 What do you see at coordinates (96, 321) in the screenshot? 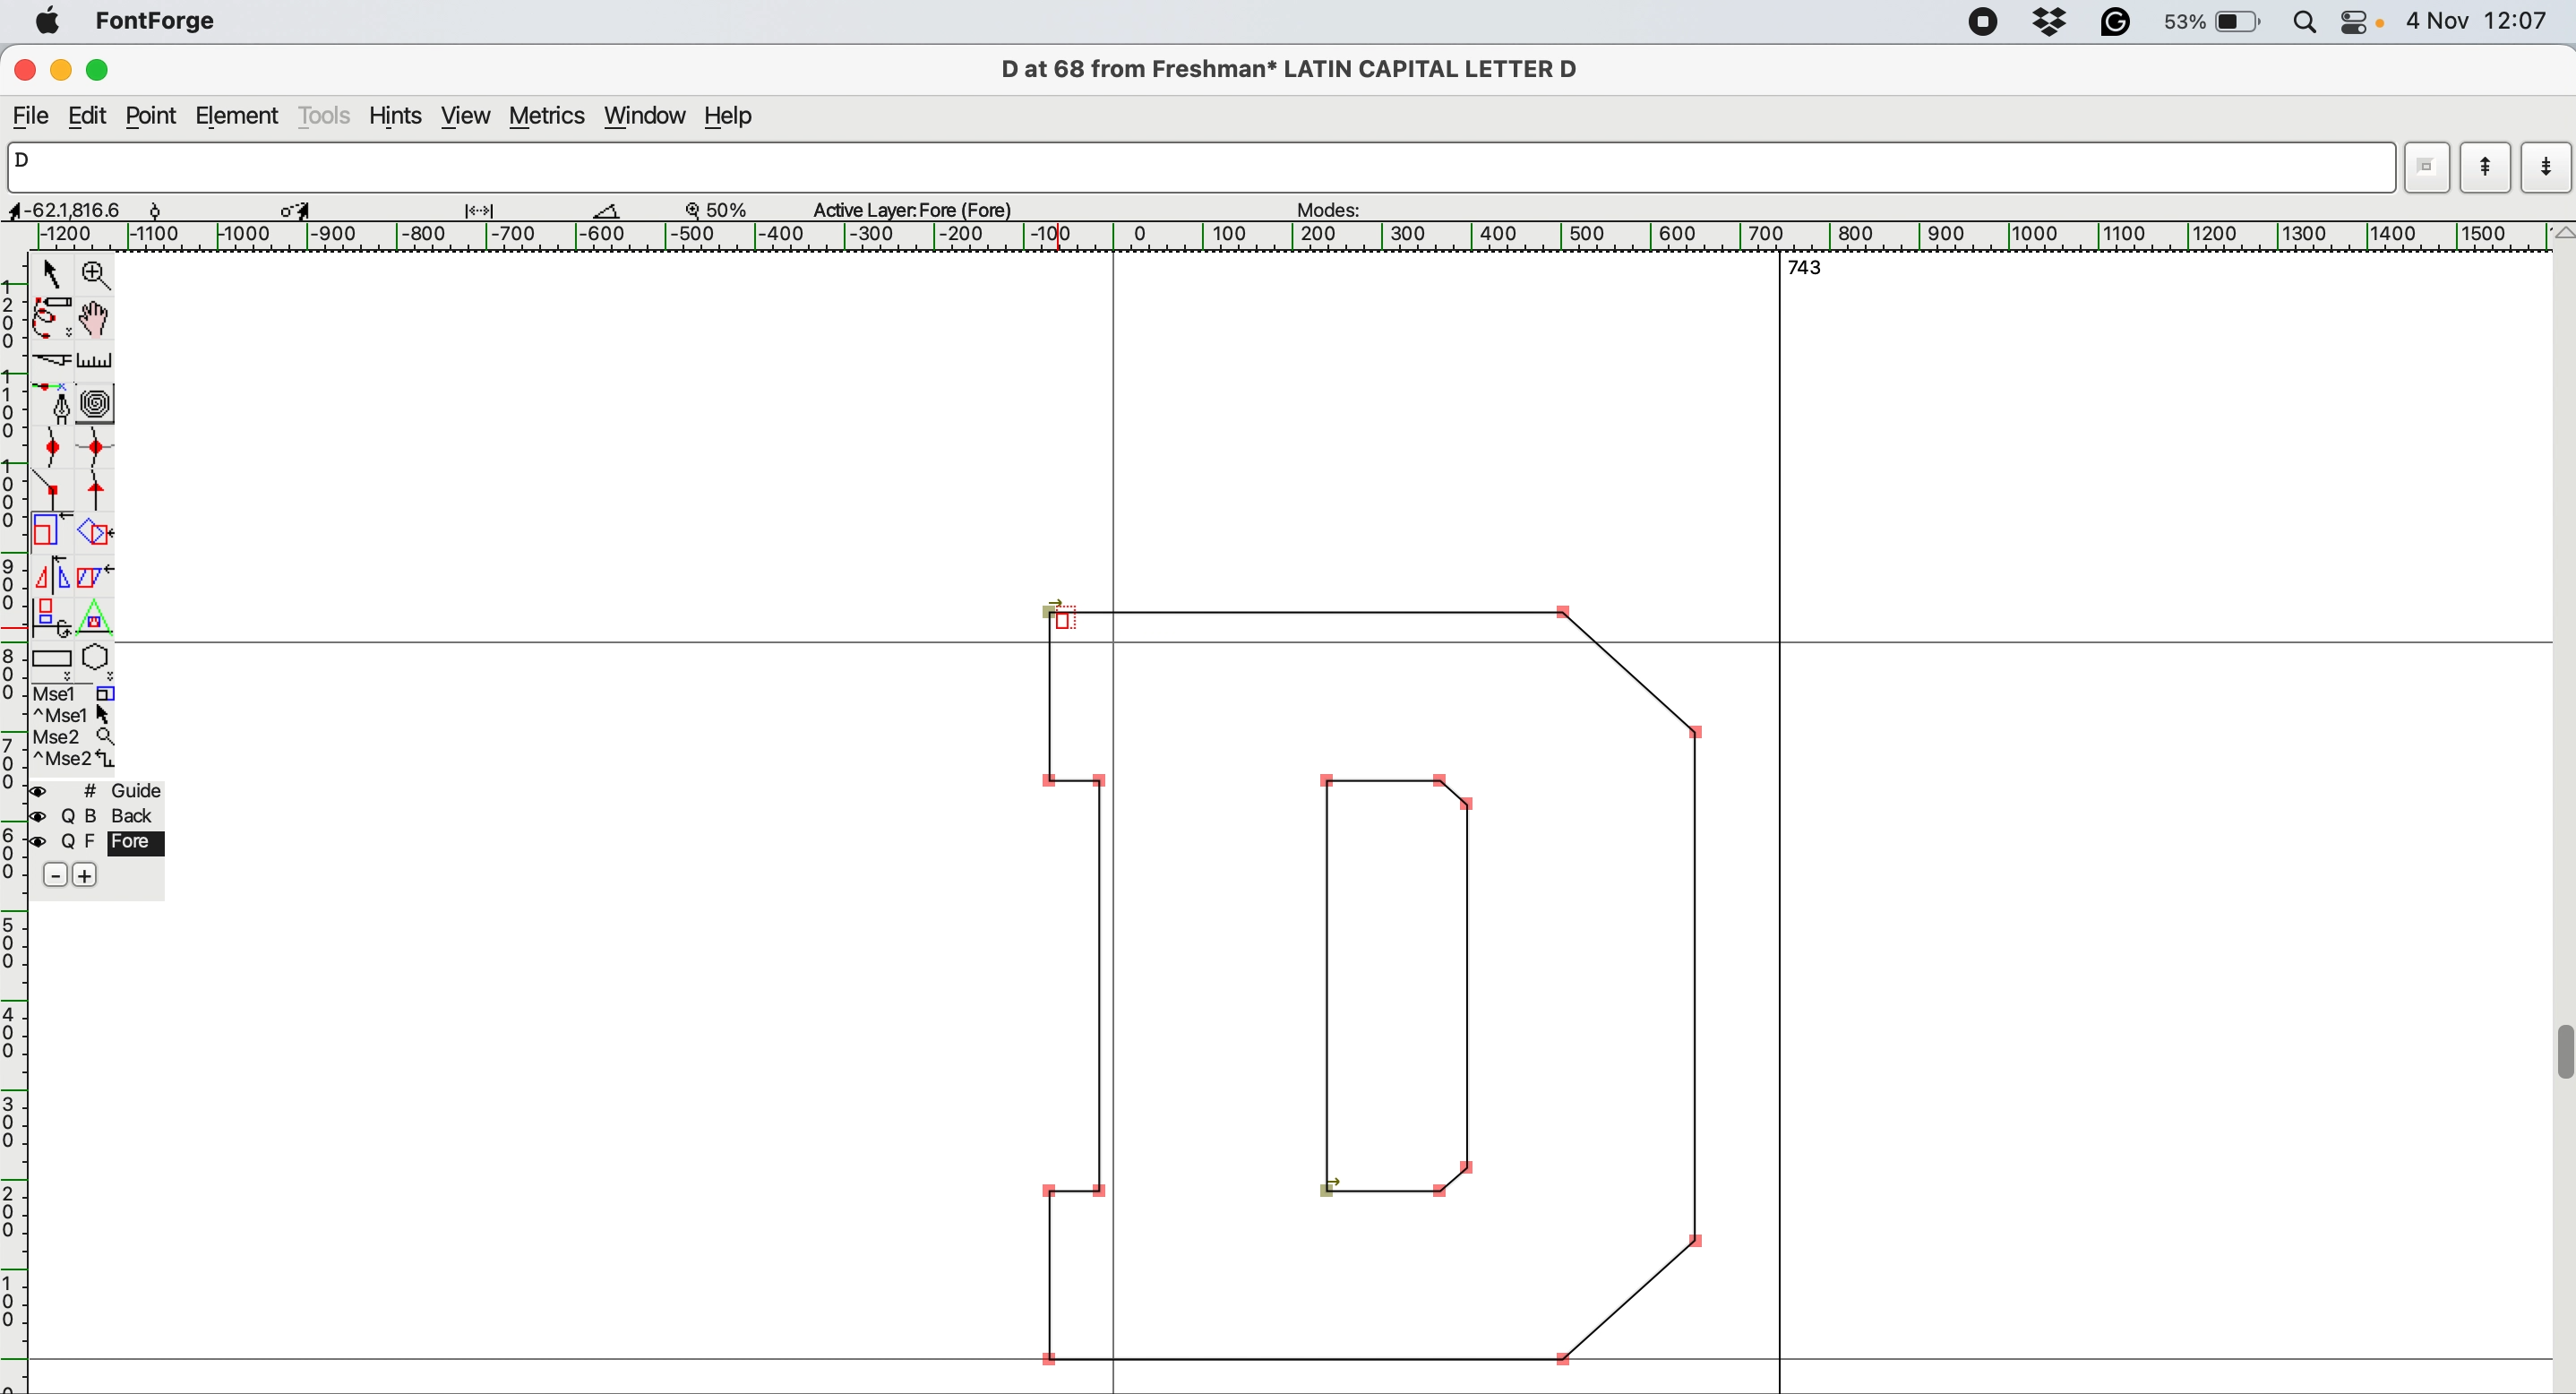
I see `draw by hand` at bounding box center [96, 321].